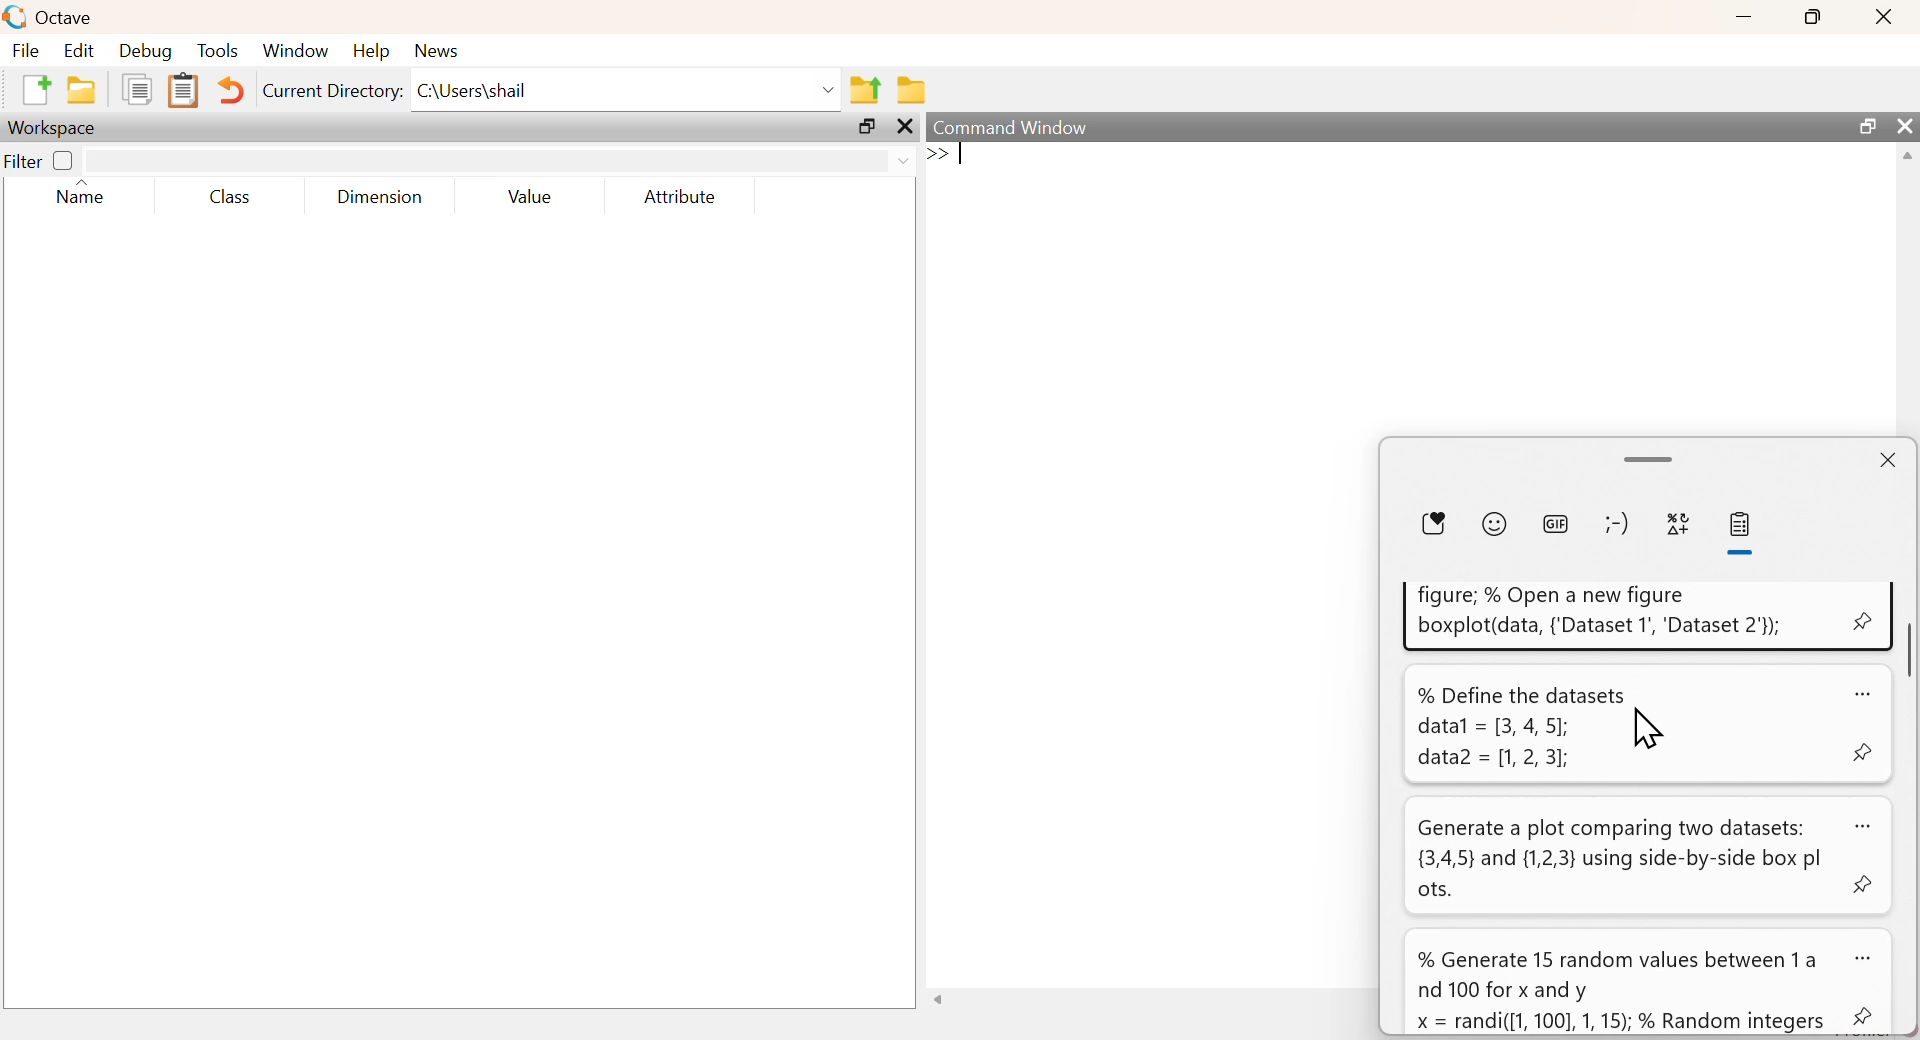 This screenshot has height=1040, width=1920. Describe the element at coordinates (295, 51) in the screenshot. I see `Window` at that location.